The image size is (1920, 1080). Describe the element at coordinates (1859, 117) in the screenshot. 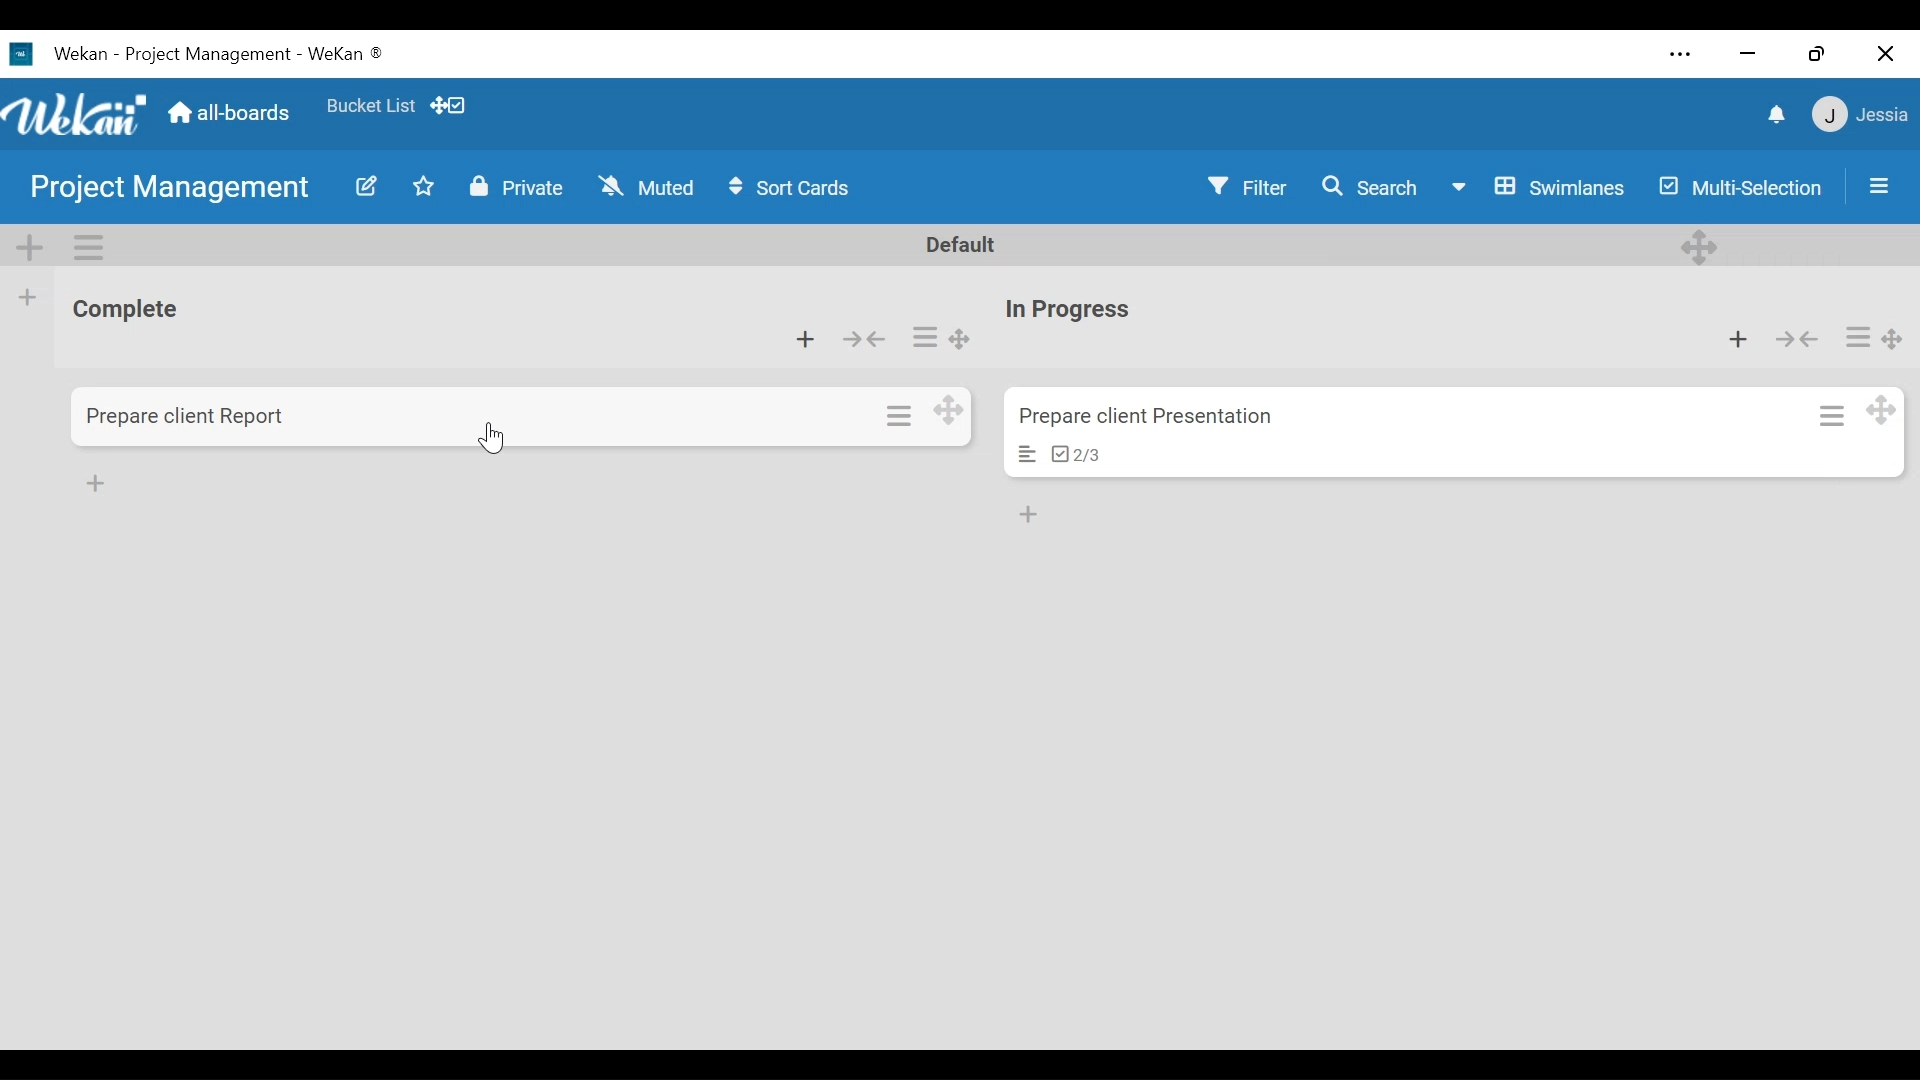

I see `Member` at that location.